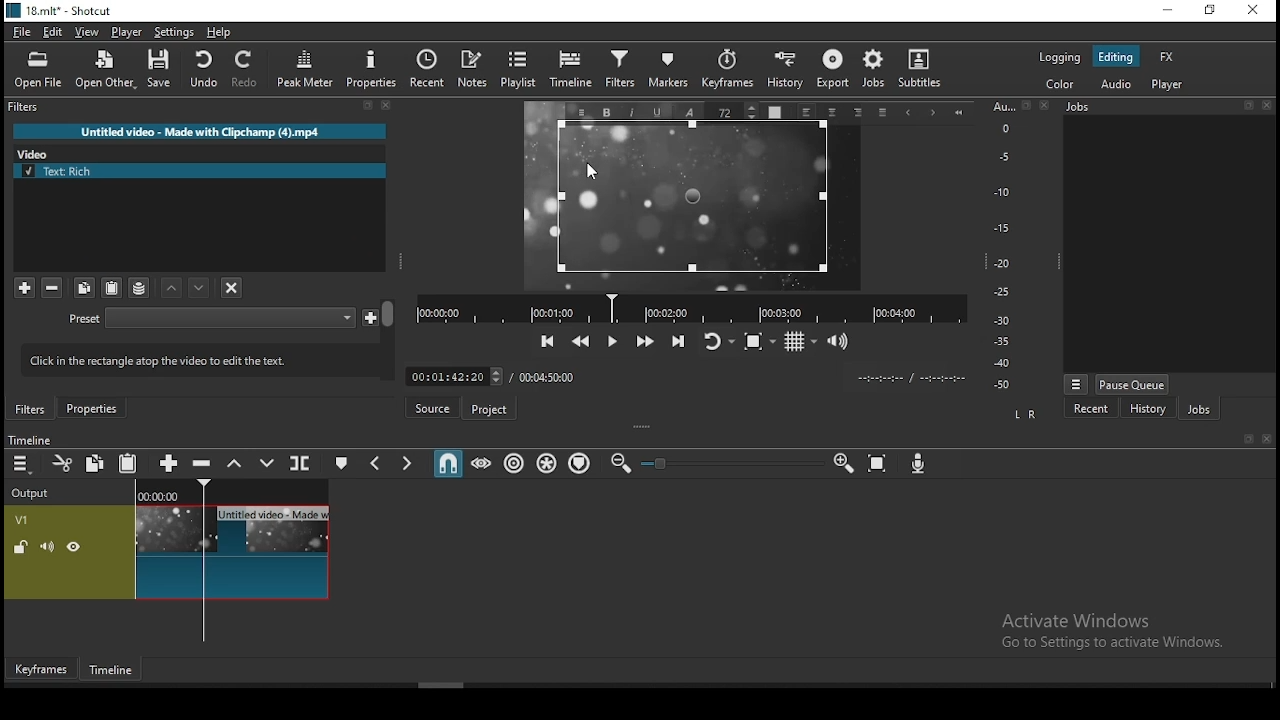  Describe the element at coordinates (204, 464) in the screenshot. I see `ripple delete` at that location.